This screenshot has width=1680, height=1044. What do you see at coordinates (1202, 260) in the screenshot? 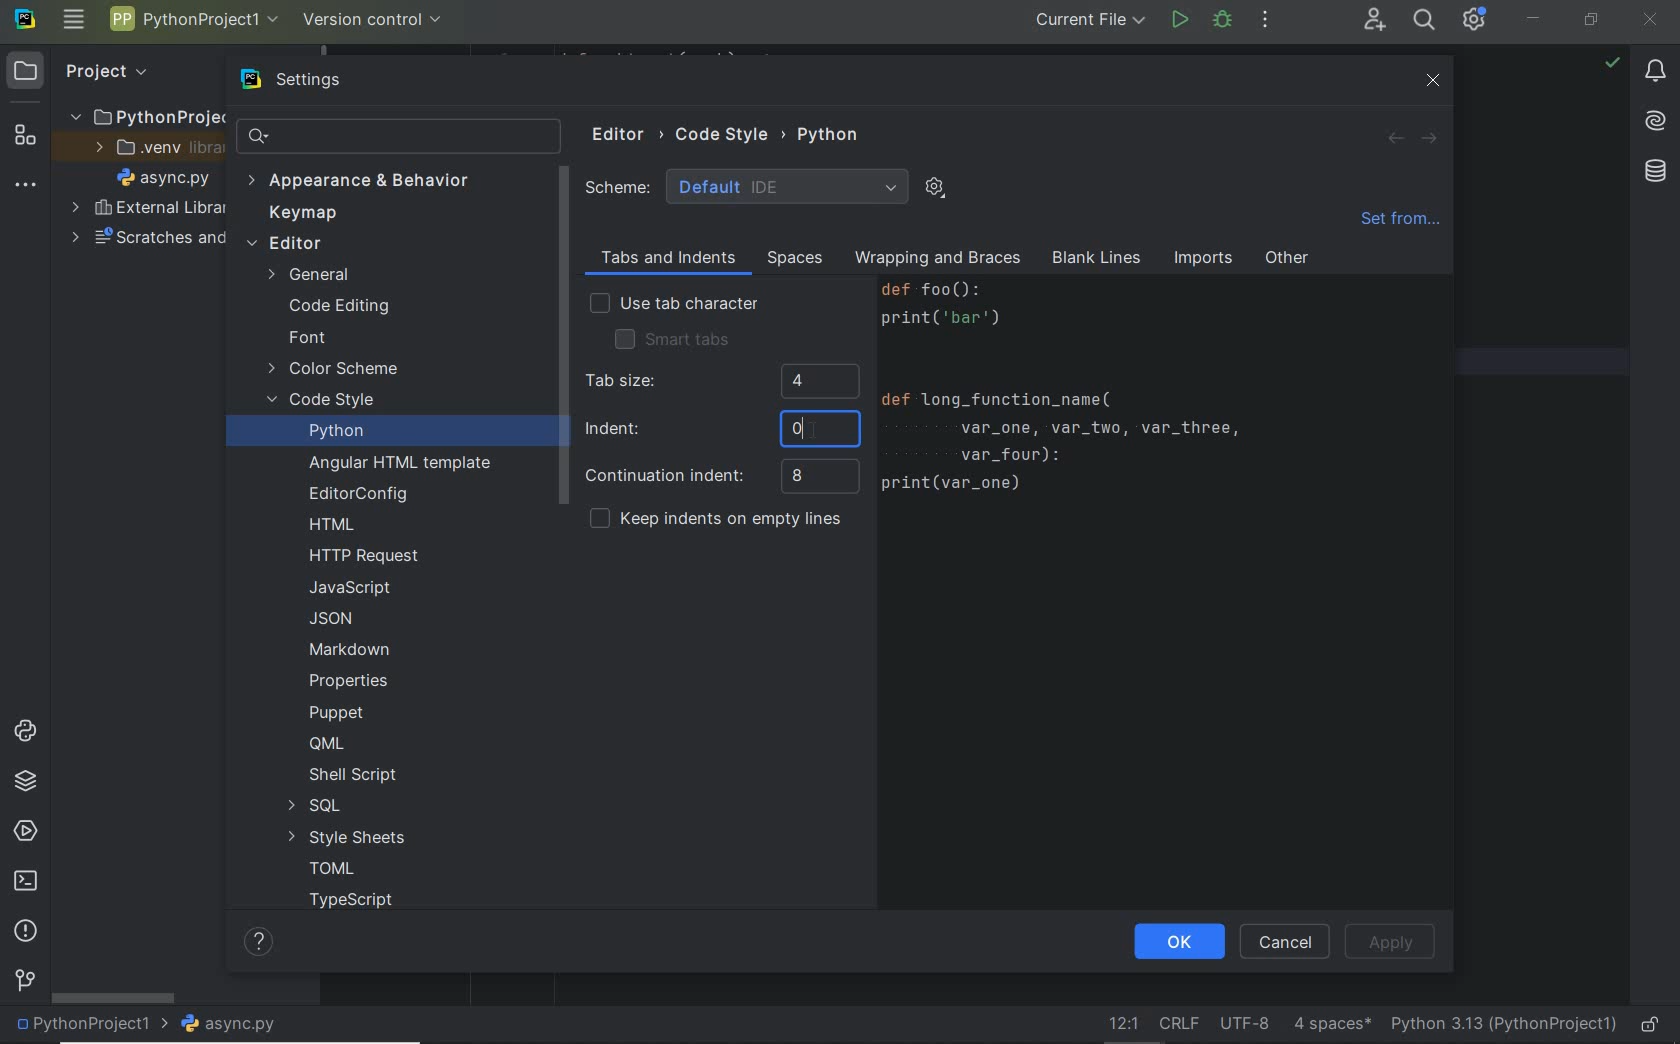
I see `imports` at bounding box center [1202, 260].